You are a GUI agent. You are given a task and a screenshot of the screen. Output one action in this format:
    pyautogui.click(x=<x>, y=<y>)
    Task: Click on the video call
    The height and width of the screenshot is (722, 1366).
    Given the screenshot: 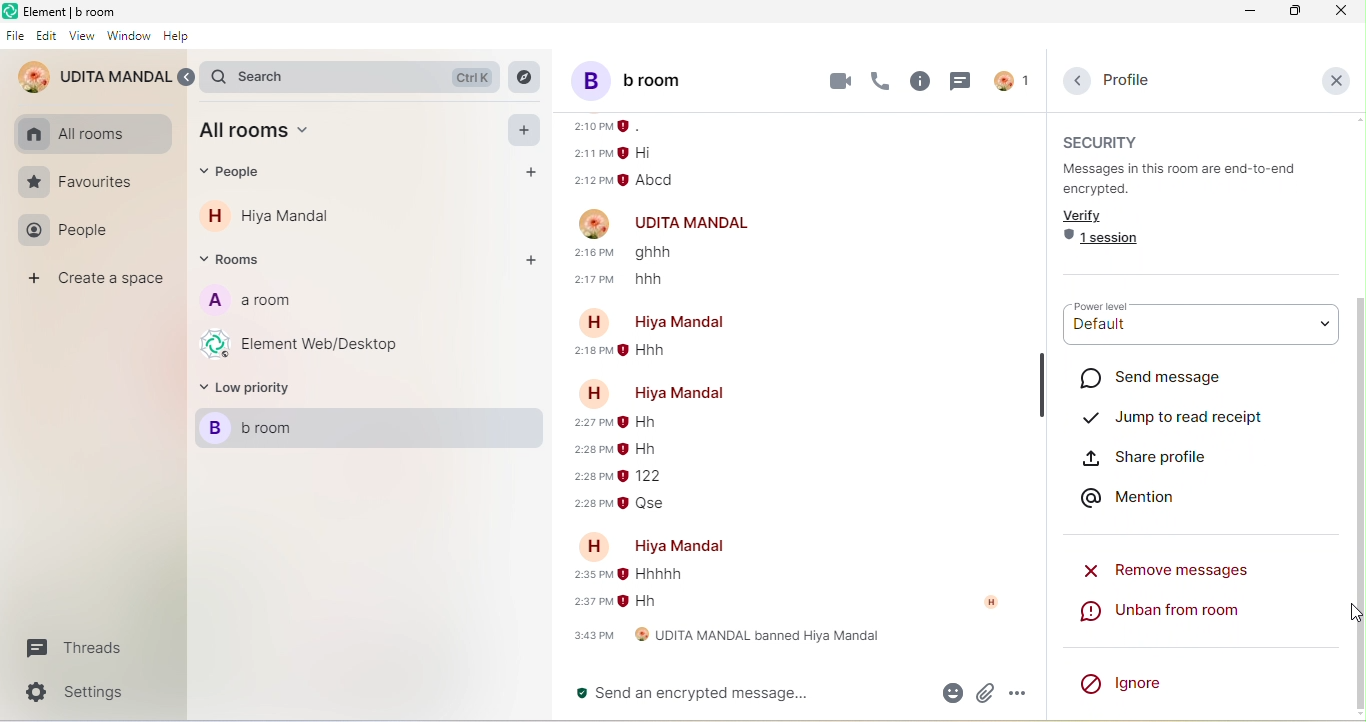 What is the action you would take?
    pyautogui.click(x=840, y=80)
    